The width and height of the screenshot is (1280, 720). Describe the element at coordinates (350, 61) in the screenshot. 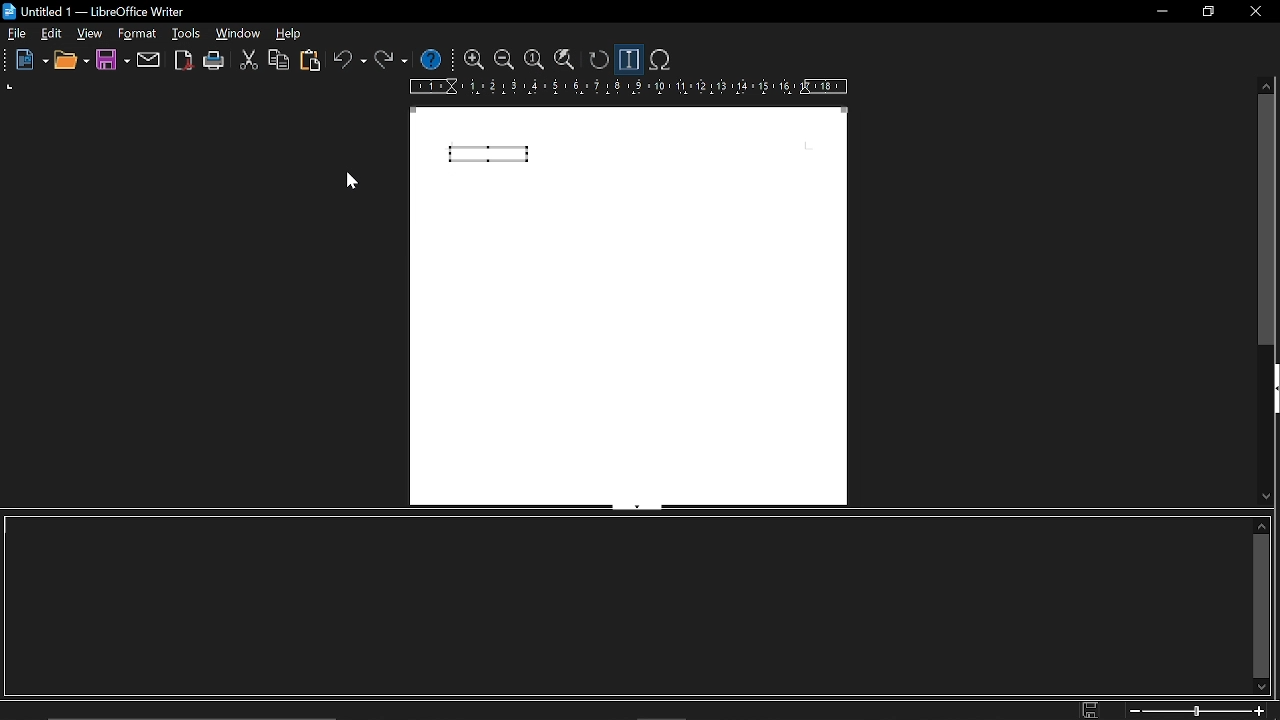

I see `undo` at that location.